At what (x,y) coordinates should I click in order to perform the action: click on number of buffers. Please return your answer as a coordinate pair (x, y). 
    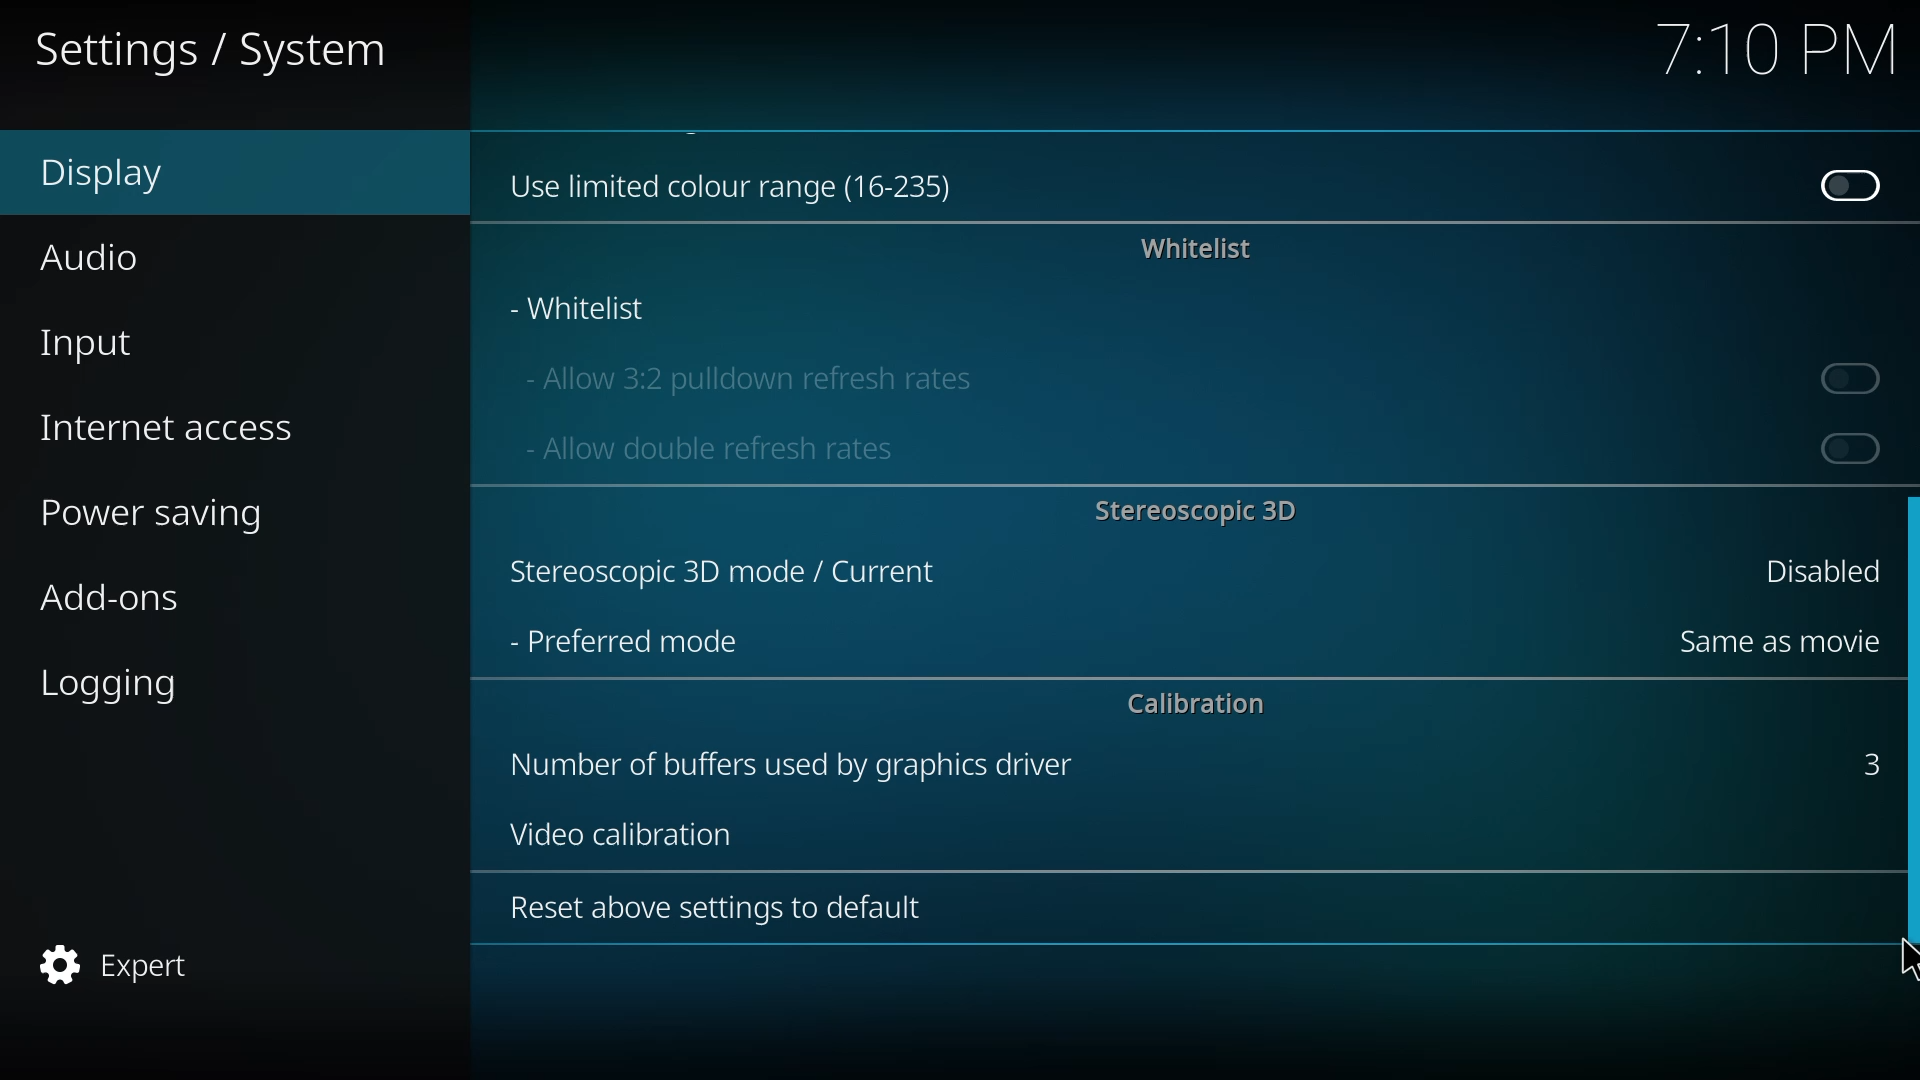
    Looking at the image, I should click on (786, 764).